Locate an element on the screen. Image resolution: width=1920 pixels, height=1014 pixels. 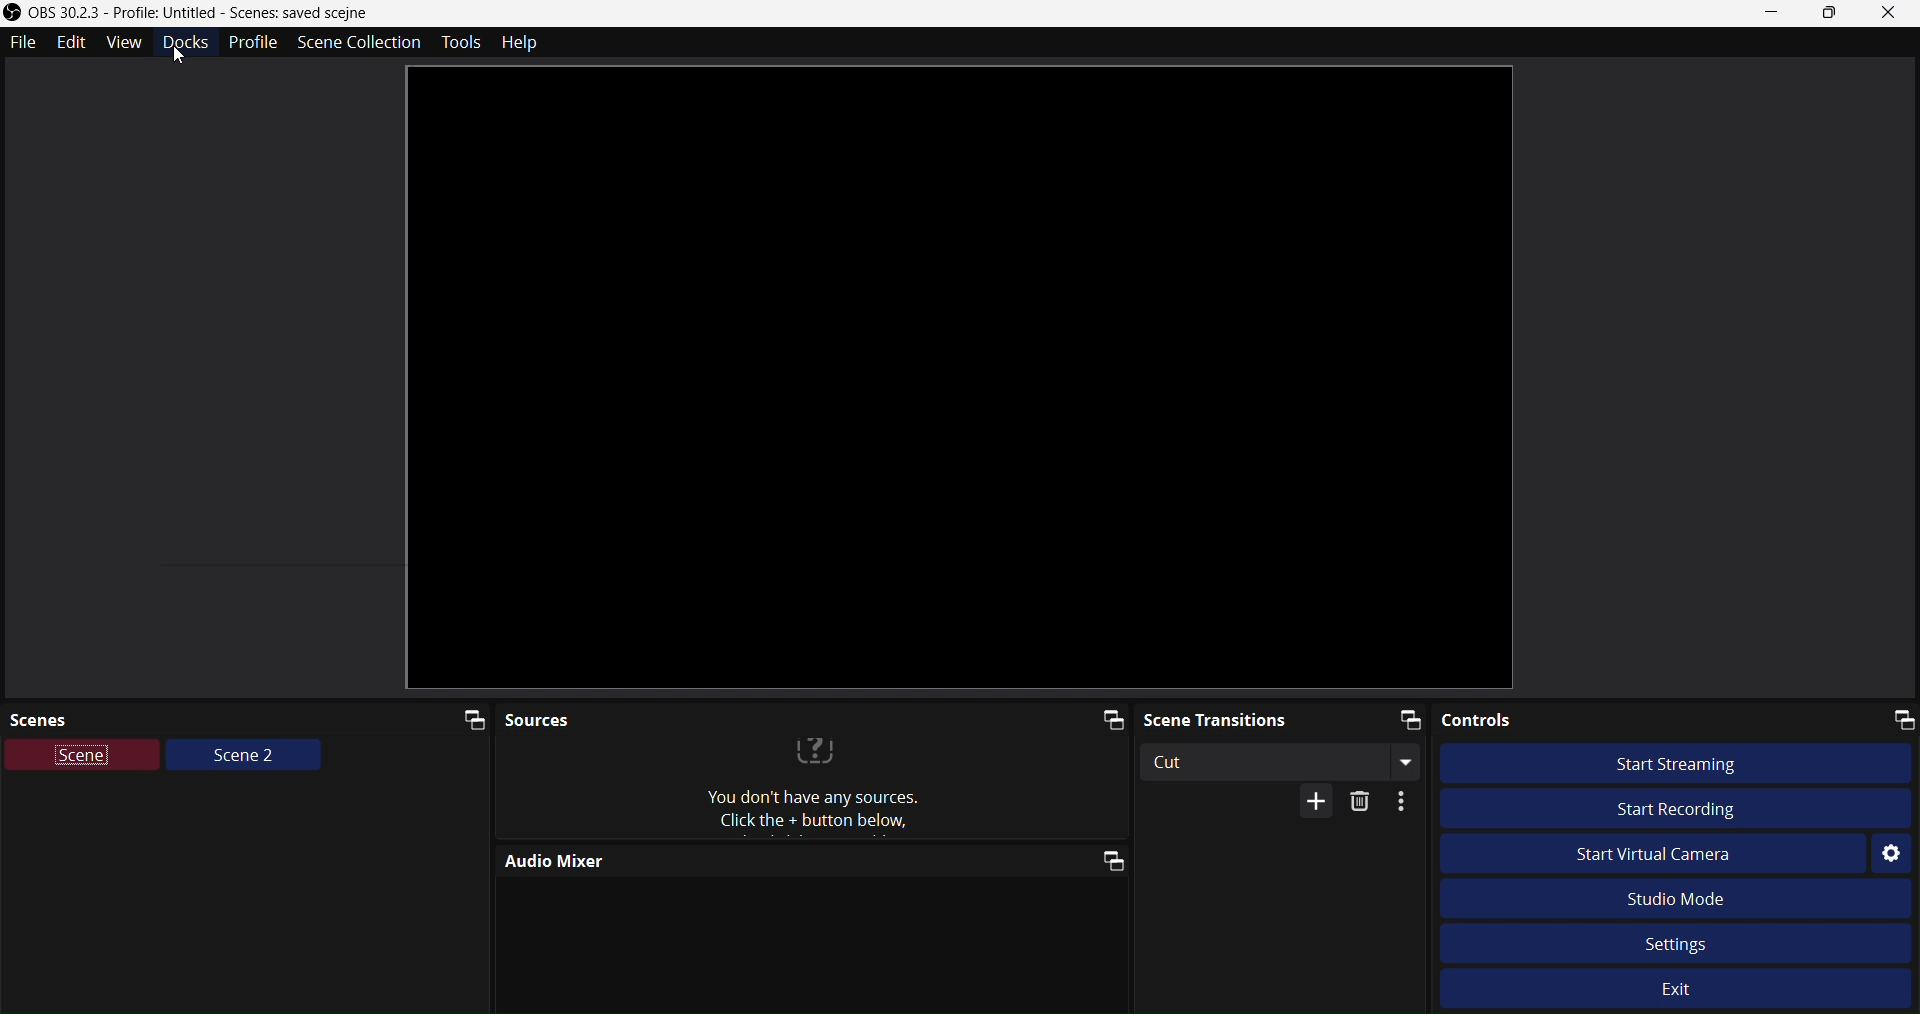
dock panel is located at coordinates (1400, 718).